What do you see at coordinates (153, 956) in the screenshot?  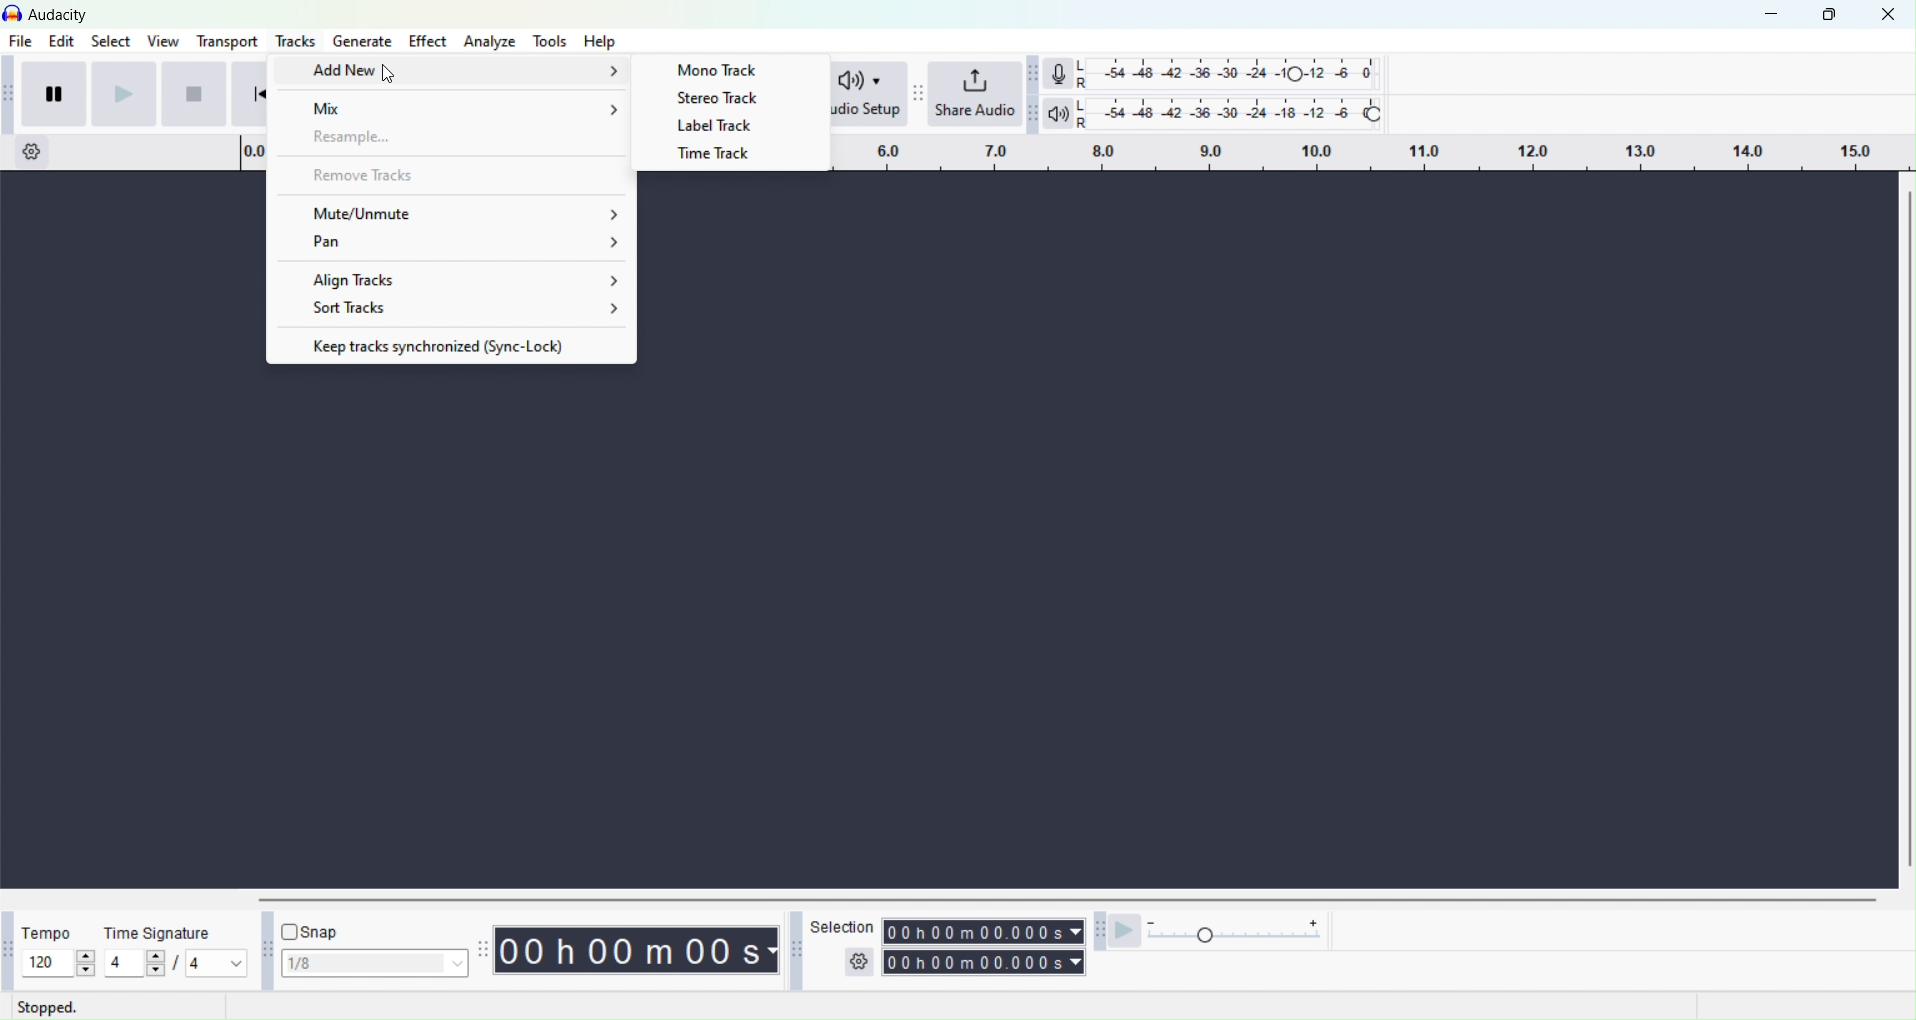 I see `increase beat per measure` at bounding box center [153, 956].